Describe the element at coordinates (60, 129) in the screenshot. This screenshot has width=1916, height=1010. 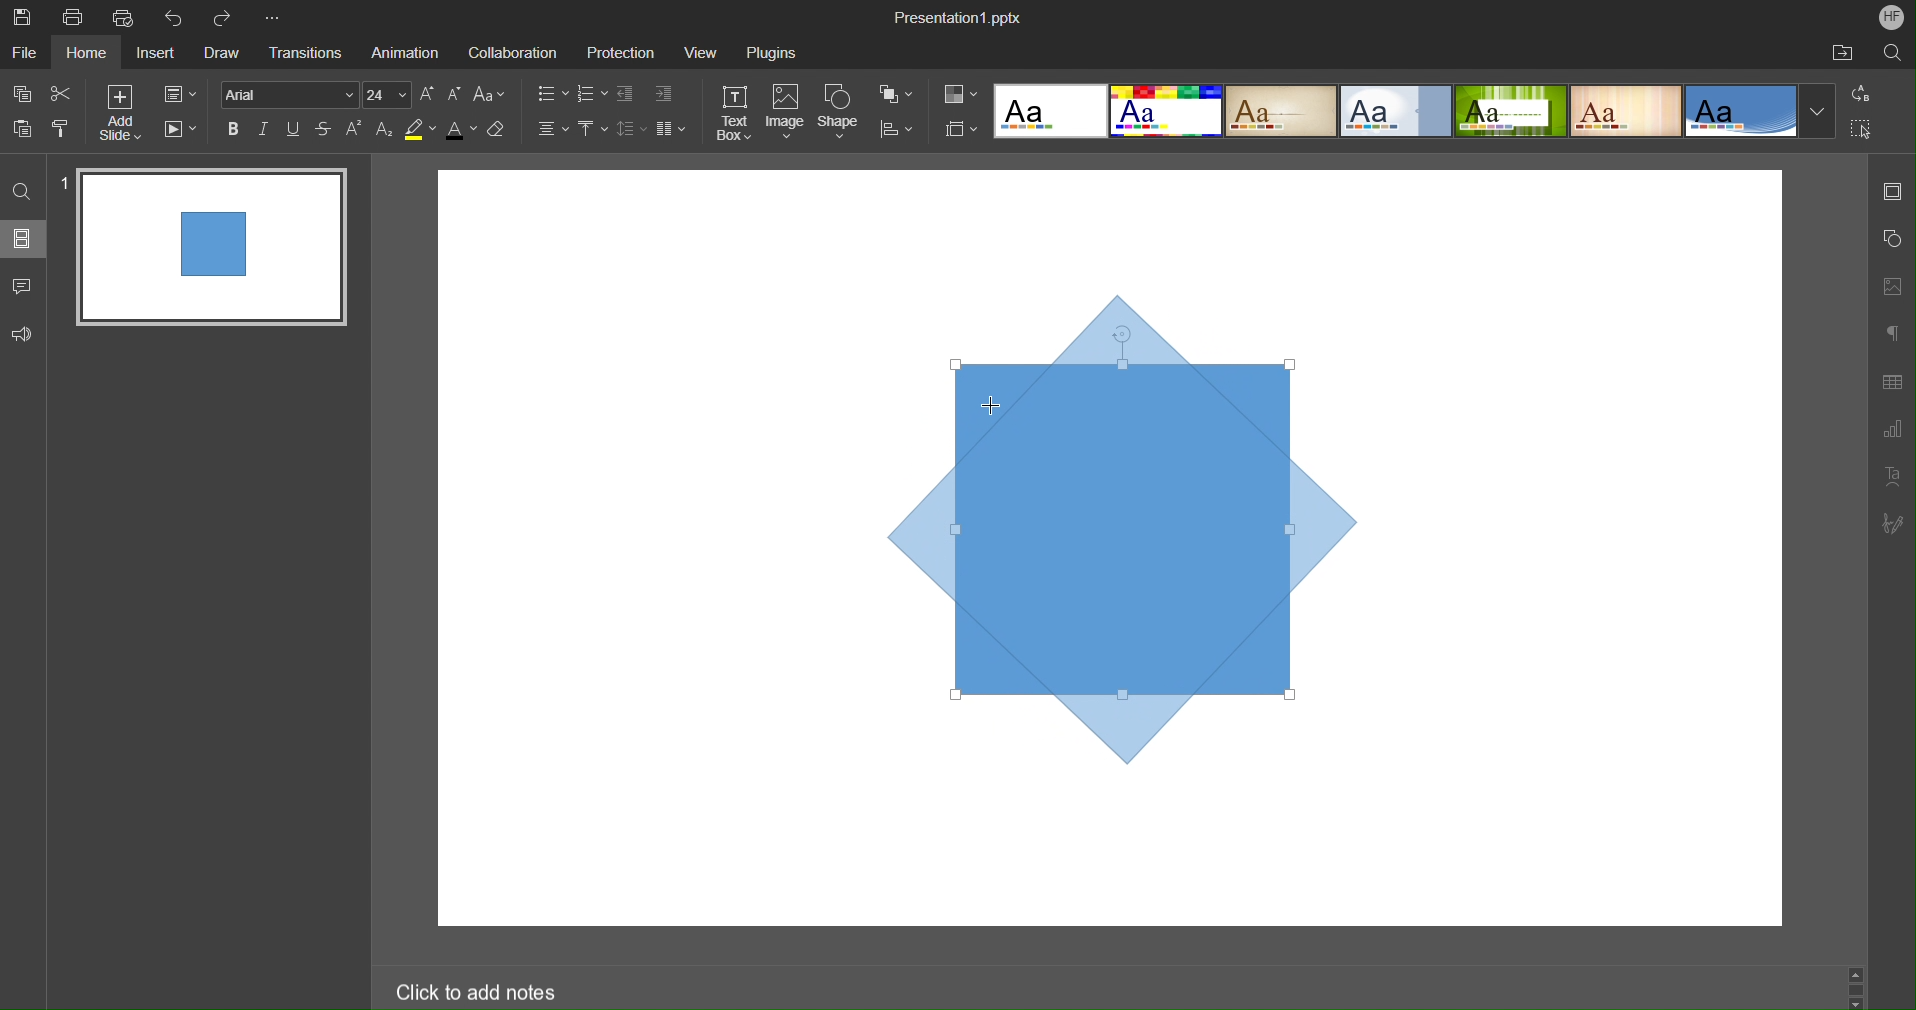
I see `Copy Style` at that location.